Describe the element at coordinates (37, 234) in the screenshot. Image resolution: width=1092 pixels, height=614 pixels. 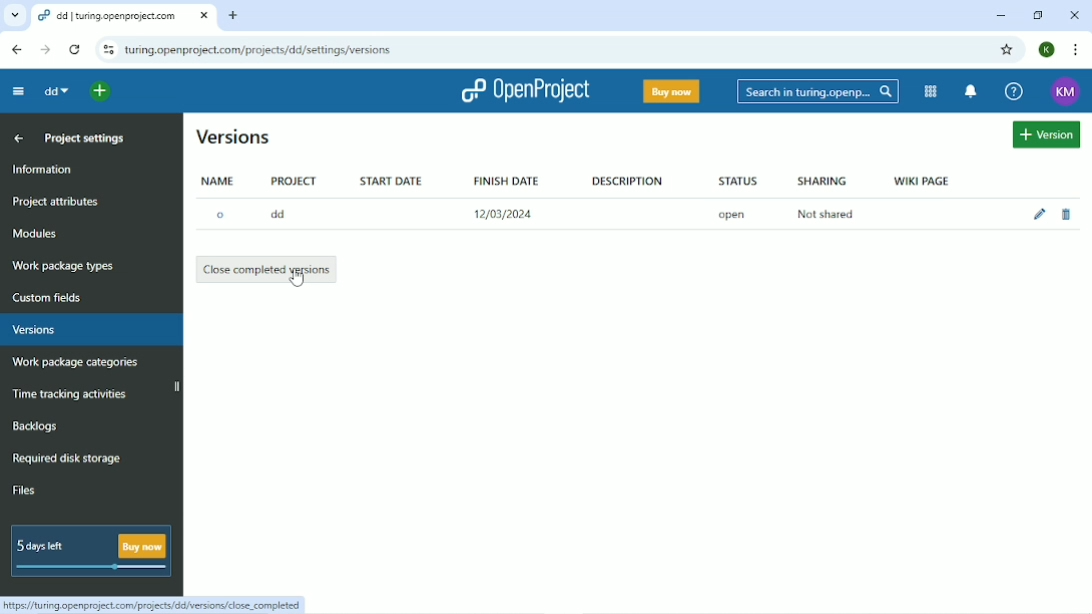
I see `Modules` at that location.